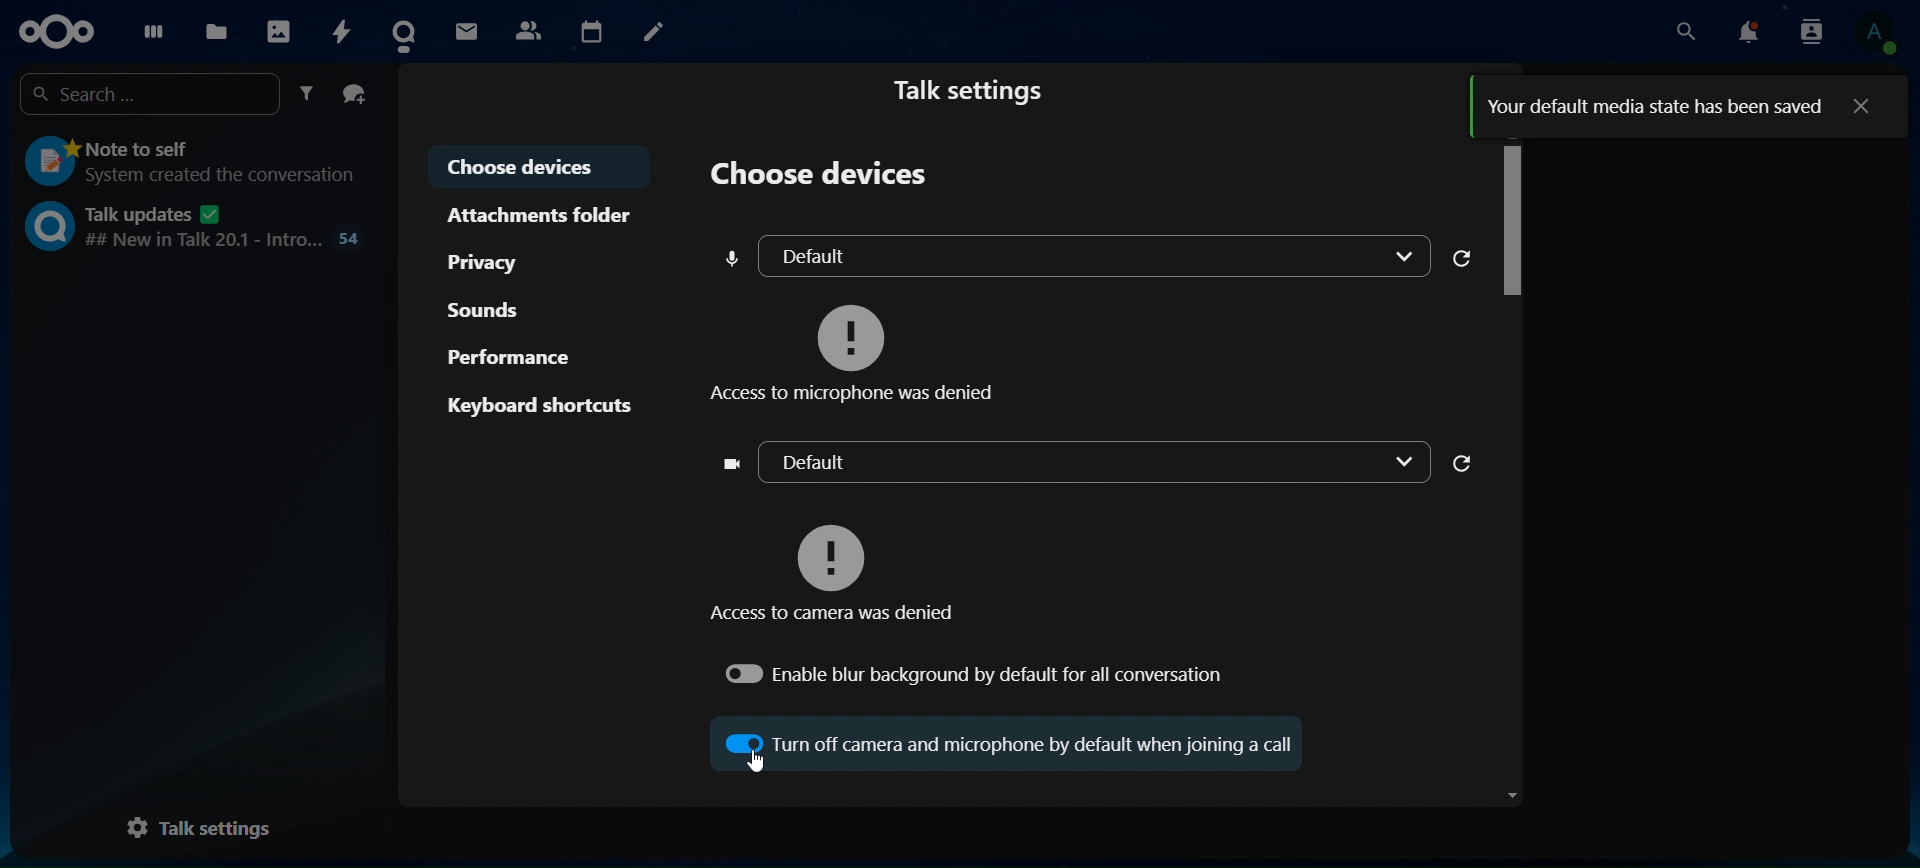  Describe the element at coordinates (190, 228) in the screenshot. I see `talk updates` at that location.